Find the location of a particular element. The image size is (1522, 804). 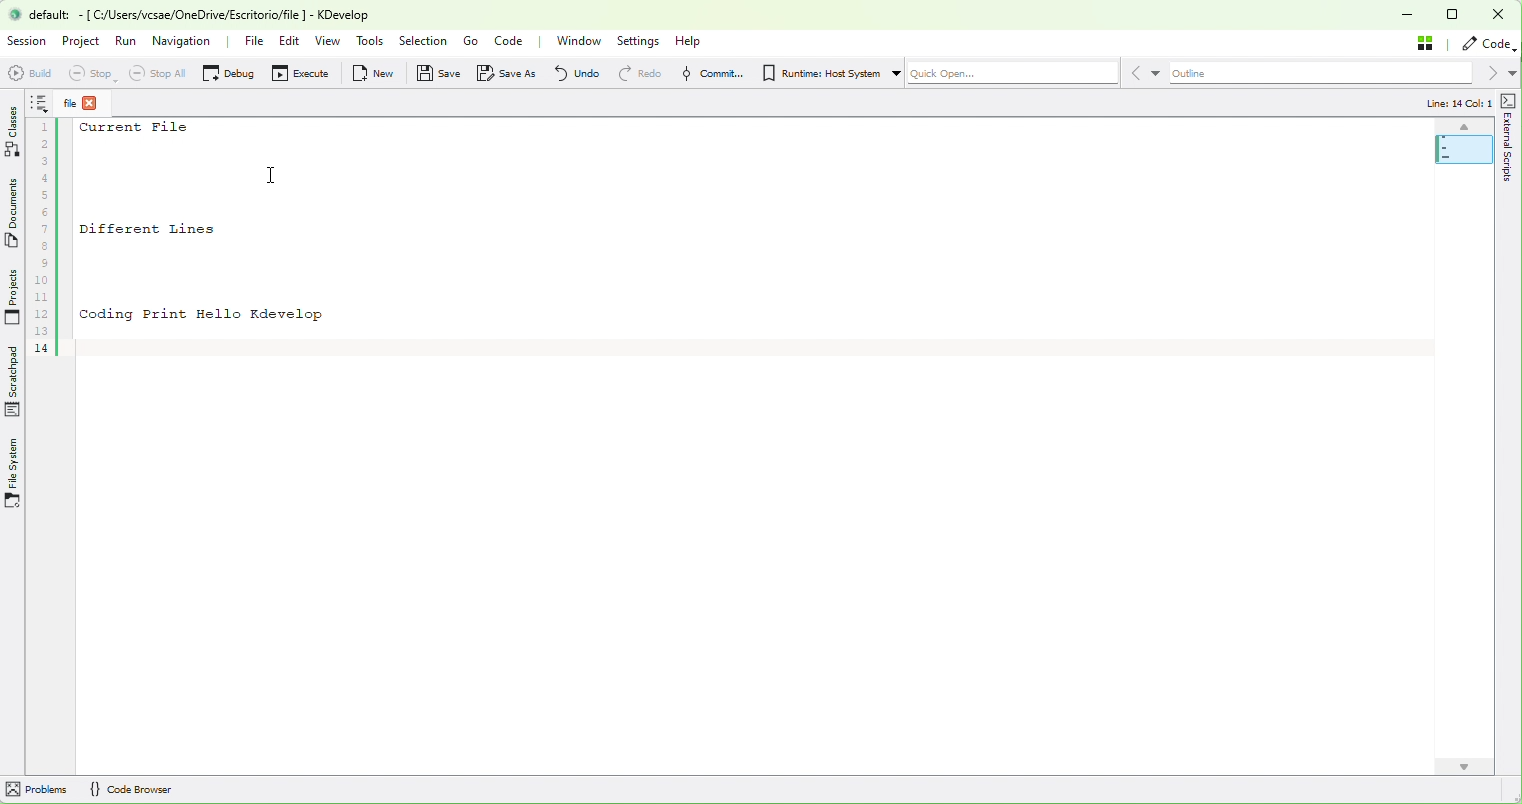

redo is located at coordinates (636, 75).